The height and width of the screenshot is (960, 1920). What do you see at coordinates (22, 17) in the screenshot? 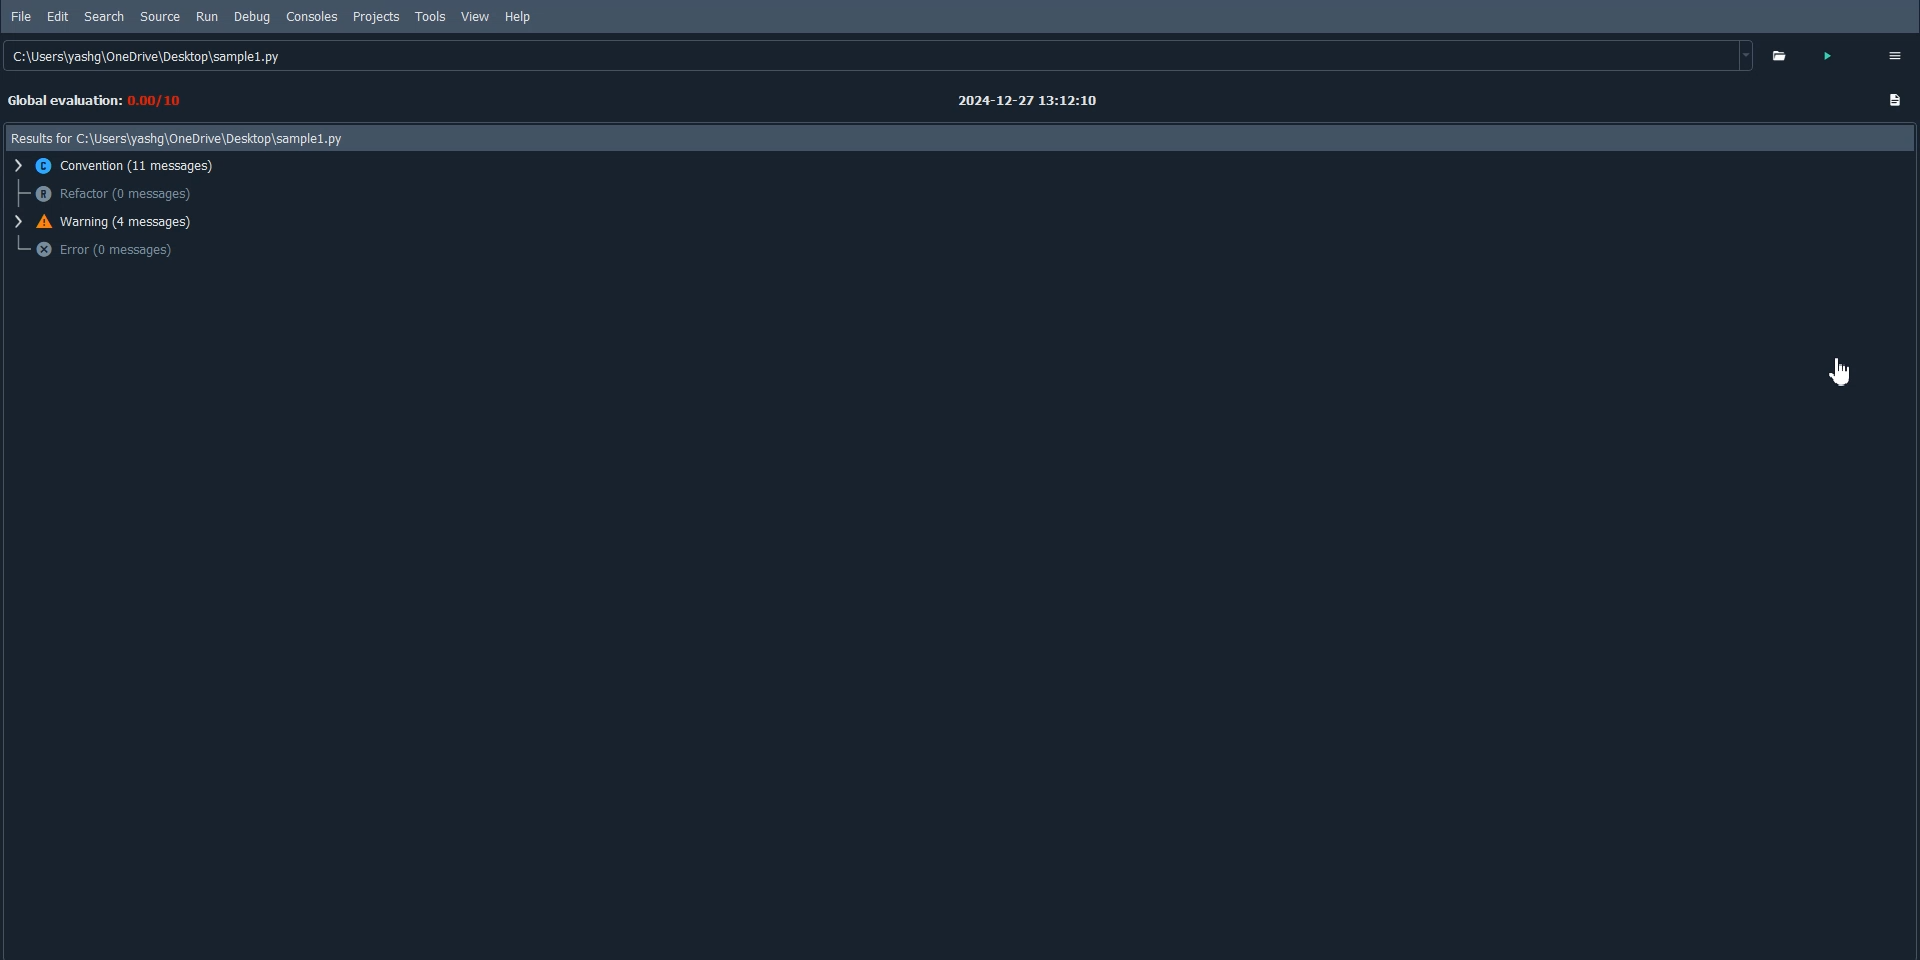
I see `File` at bounding box center [22, 17].